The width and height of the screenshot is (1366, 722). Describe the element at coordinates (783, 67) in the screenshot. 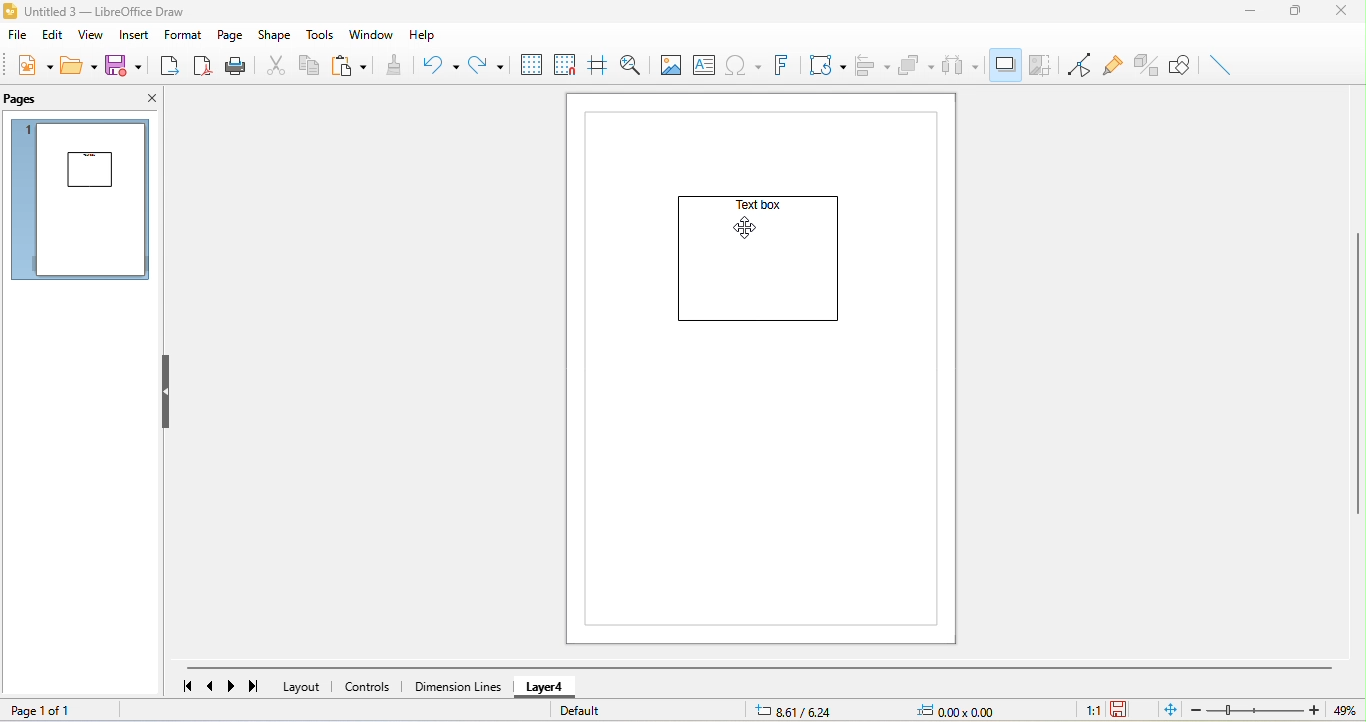

I see `font work text` at that location.